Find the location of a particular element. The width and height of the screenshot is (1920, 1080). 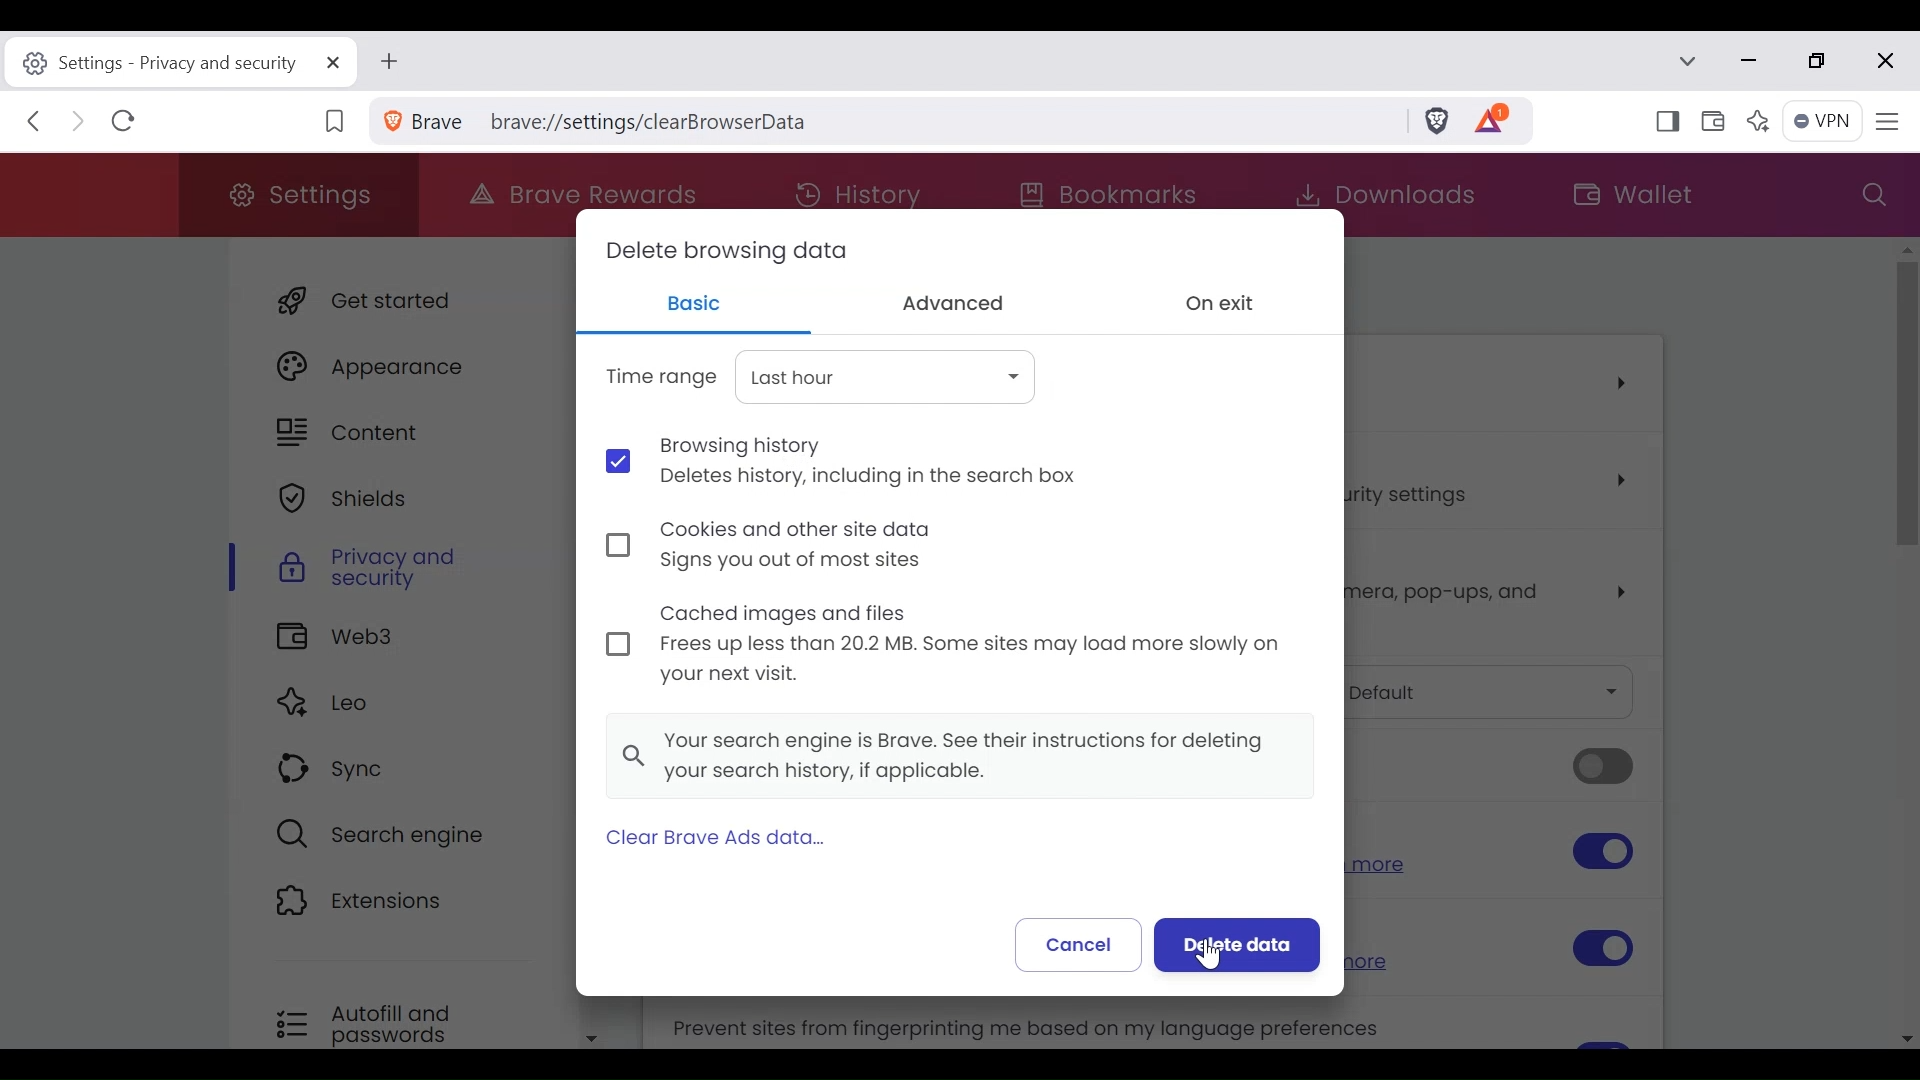

Delete data is located at coordinates (1235, 945).